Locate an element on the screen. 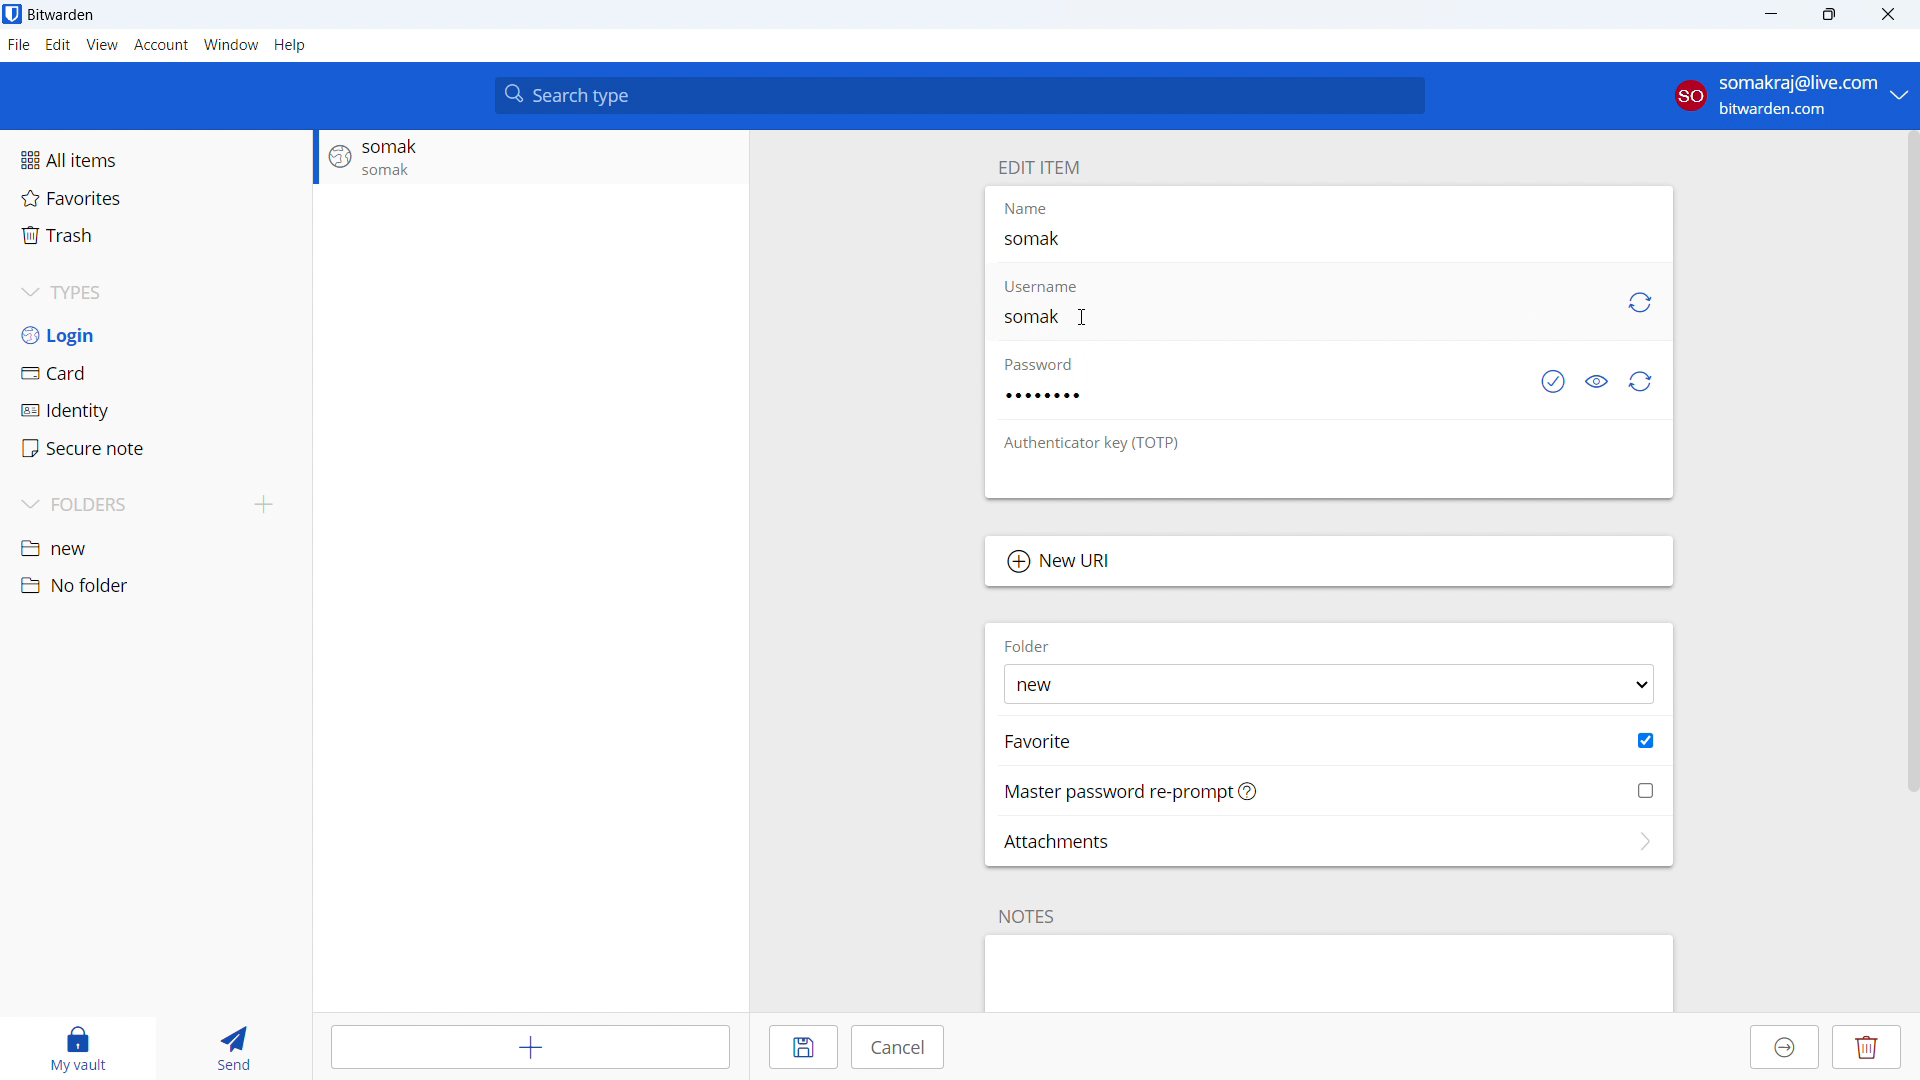 The width and height of the screenshot is (1920, 1080). toggle visibility is located at coordinates (1600, 380).